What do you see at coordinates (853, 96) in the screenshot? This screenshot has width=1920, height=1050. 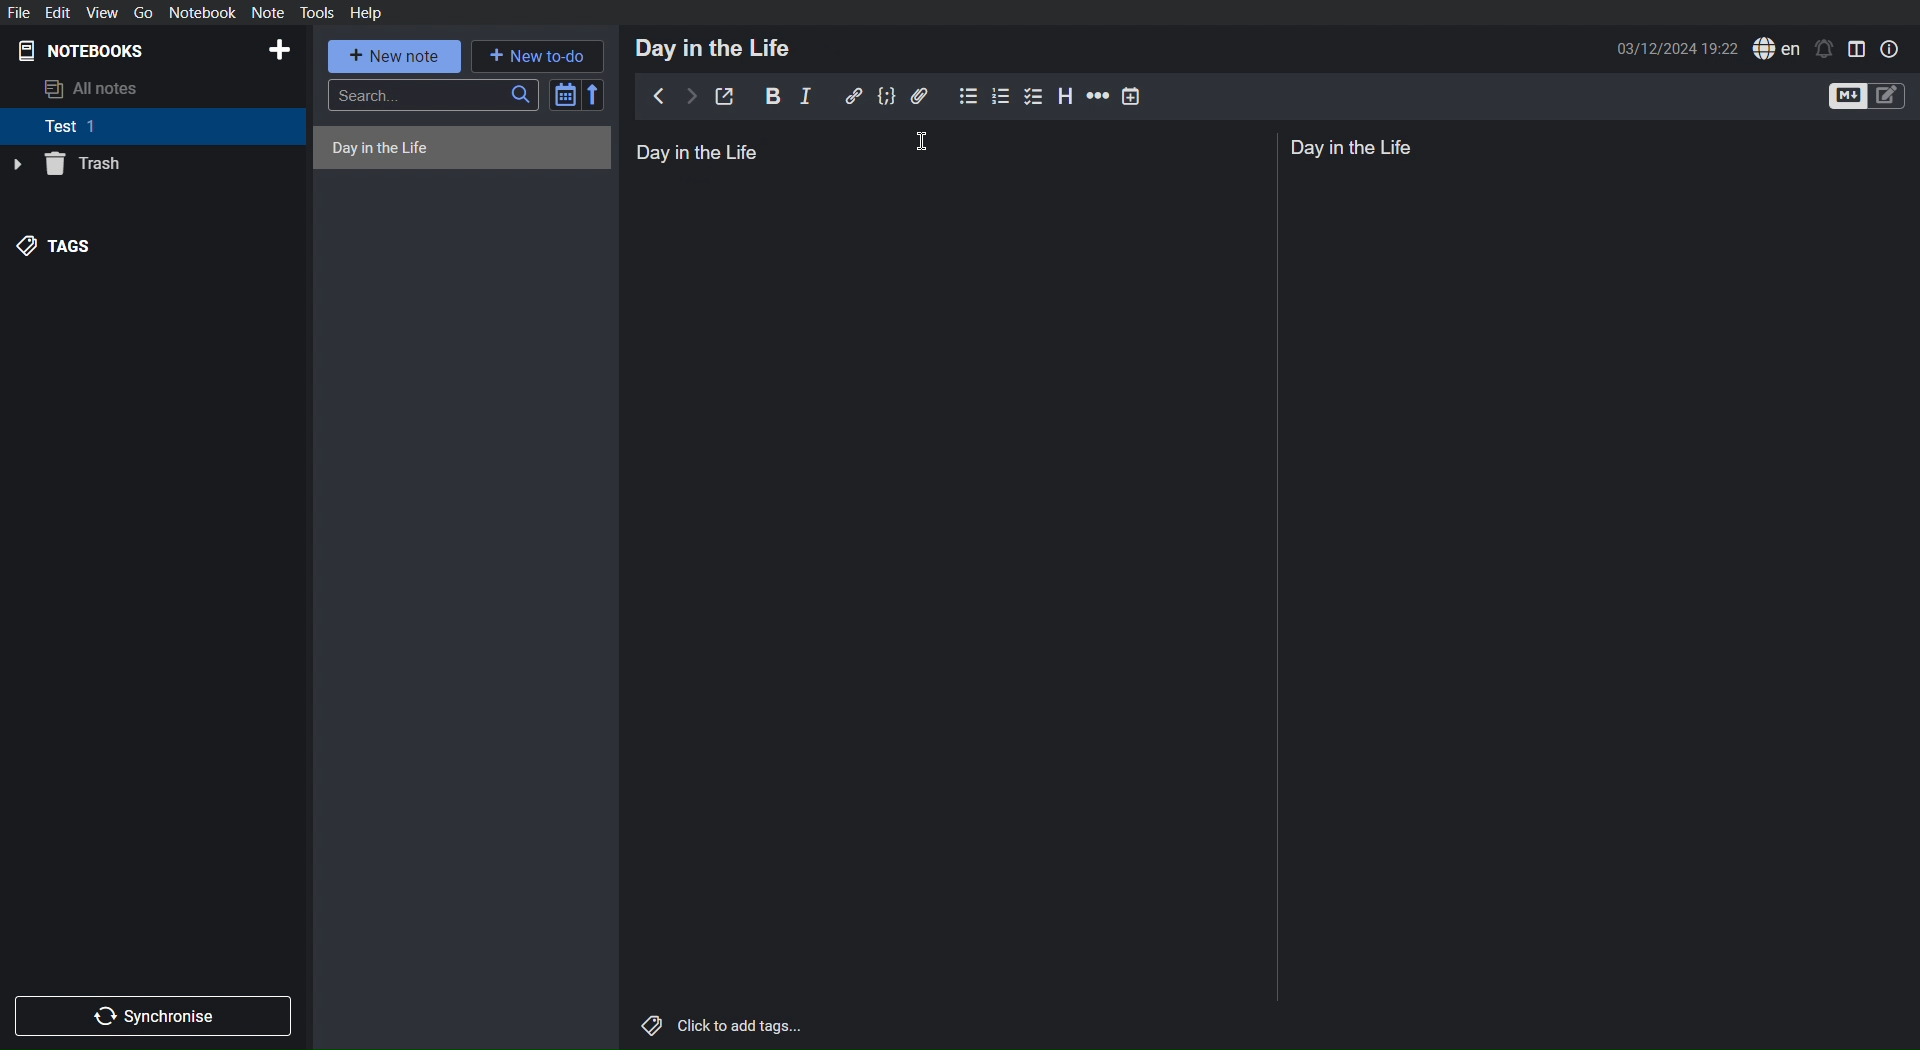 I see `Insert Link` at bounding box center [853, 96].